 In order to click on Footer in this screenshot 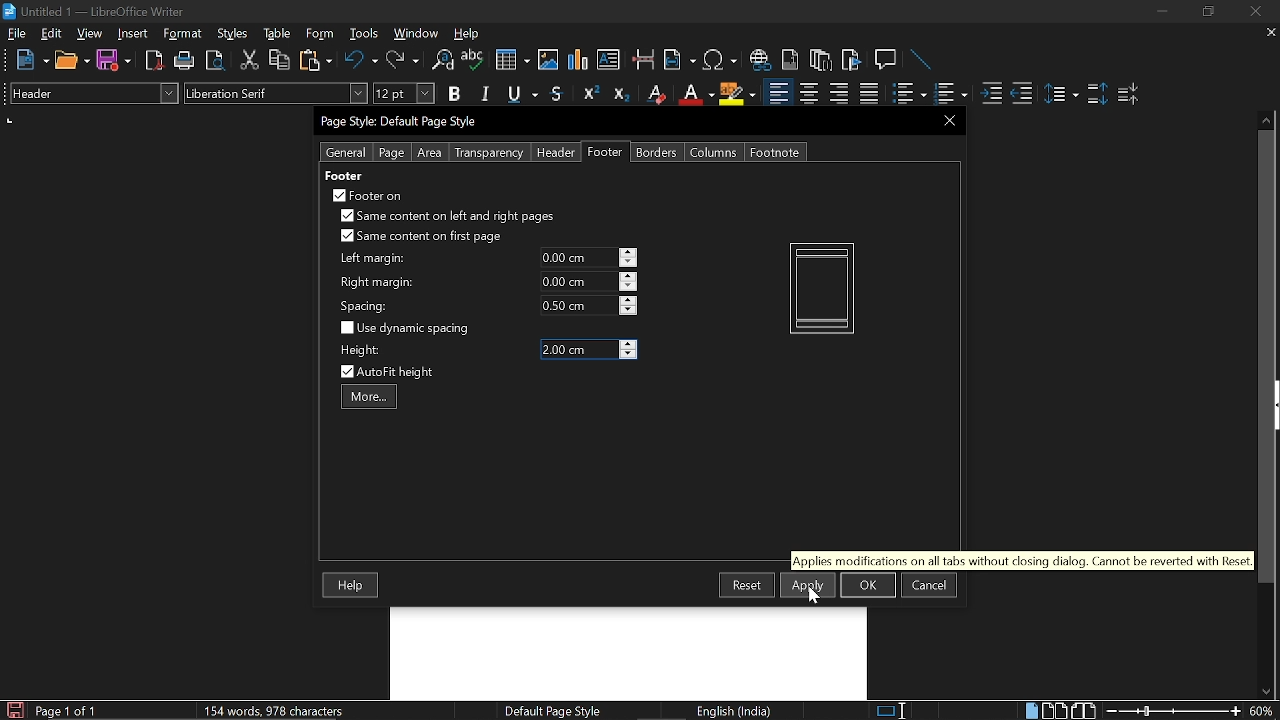, I will do `click(606, 152)`.